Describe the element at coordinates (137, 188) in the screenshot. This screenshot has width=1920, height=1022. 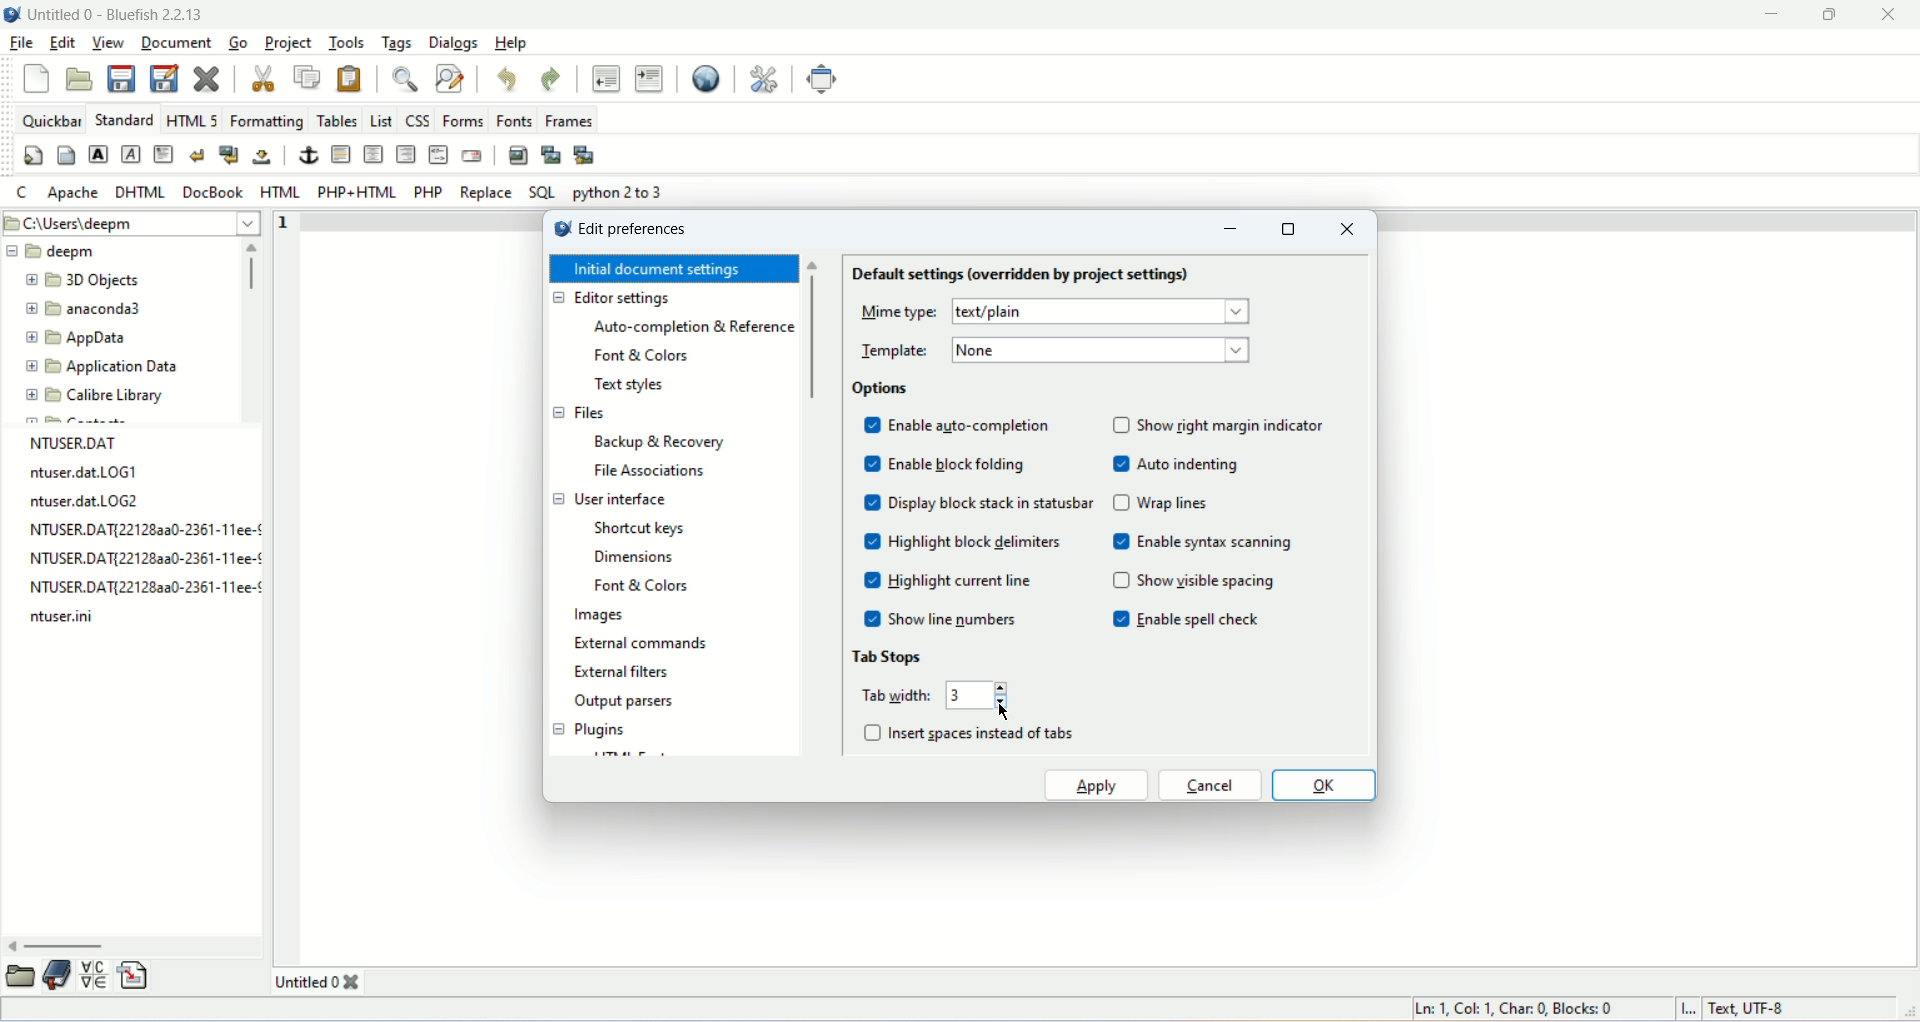
I see `DHTML` at that location.